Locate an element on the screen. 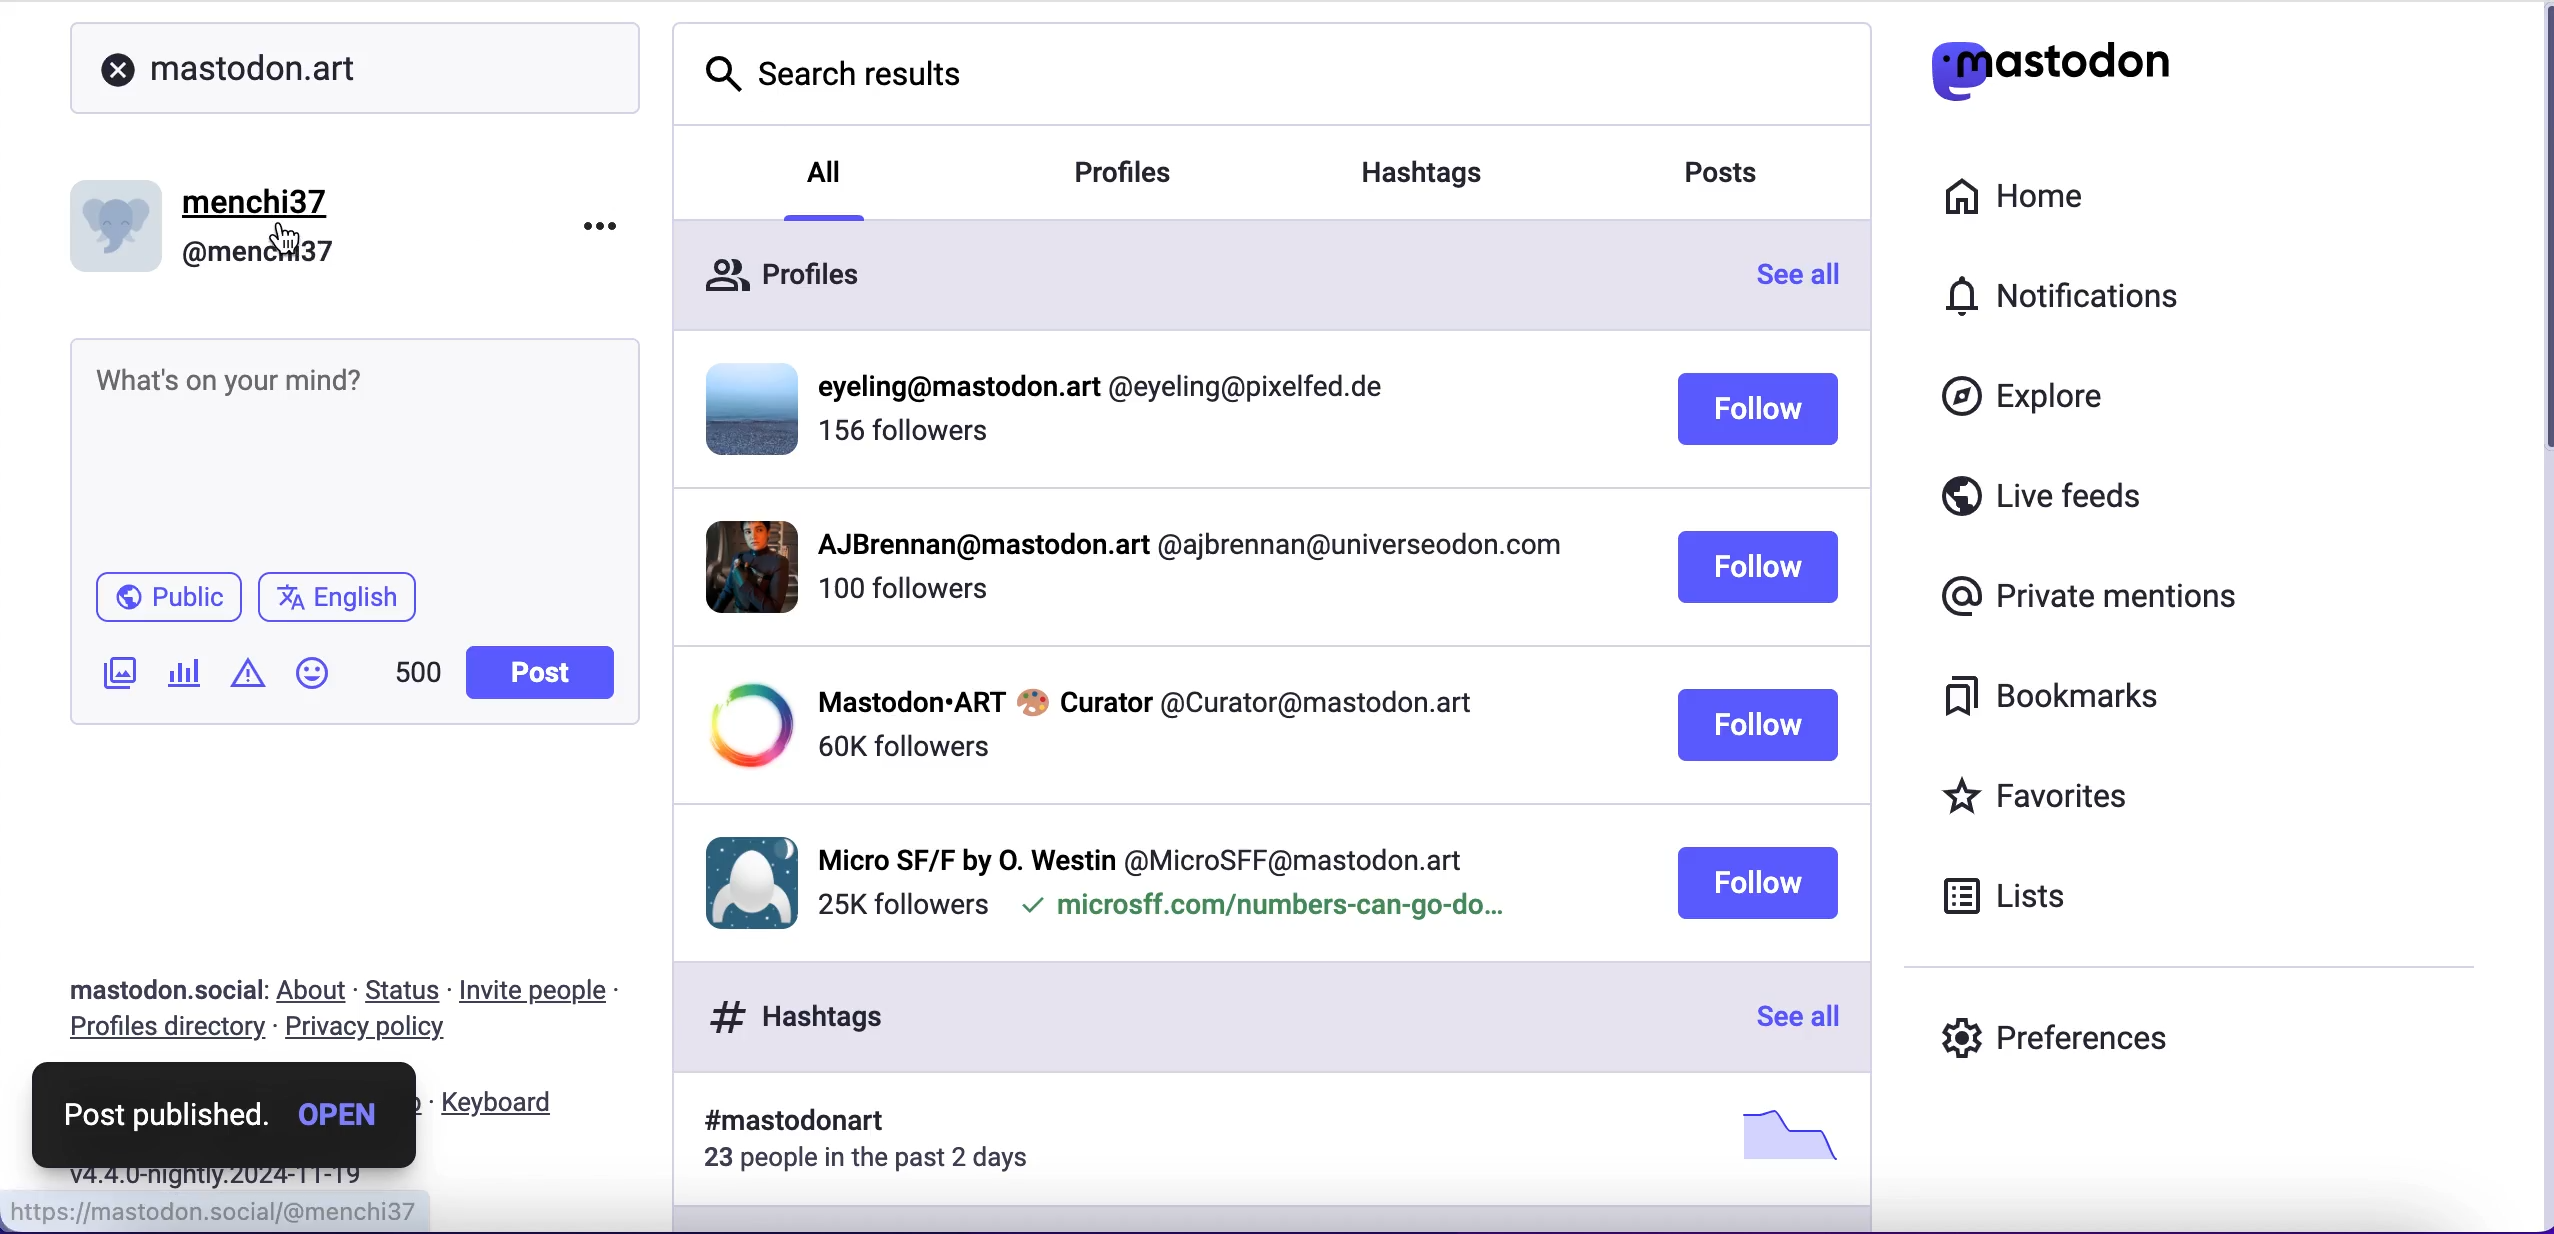  mastodon.art is located at coordinates (230, 56).